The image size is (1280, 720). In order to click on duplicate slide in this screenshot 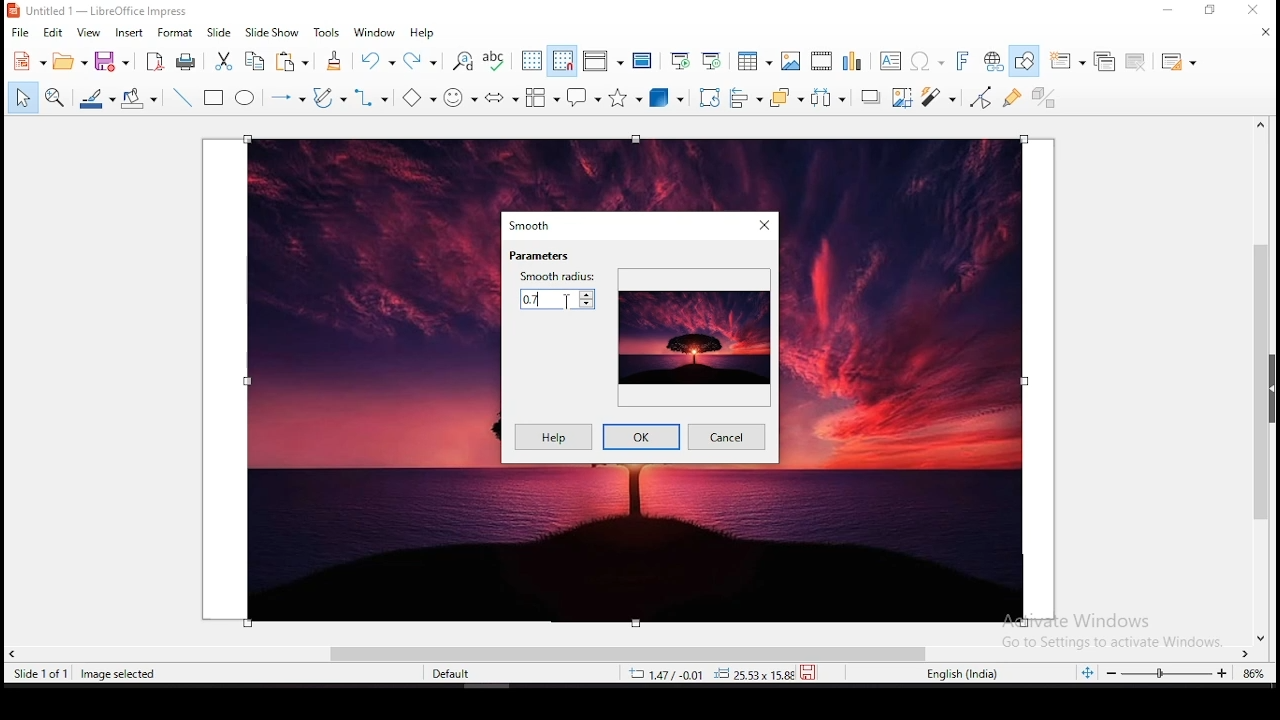, I will do `click(1102, 60)`.